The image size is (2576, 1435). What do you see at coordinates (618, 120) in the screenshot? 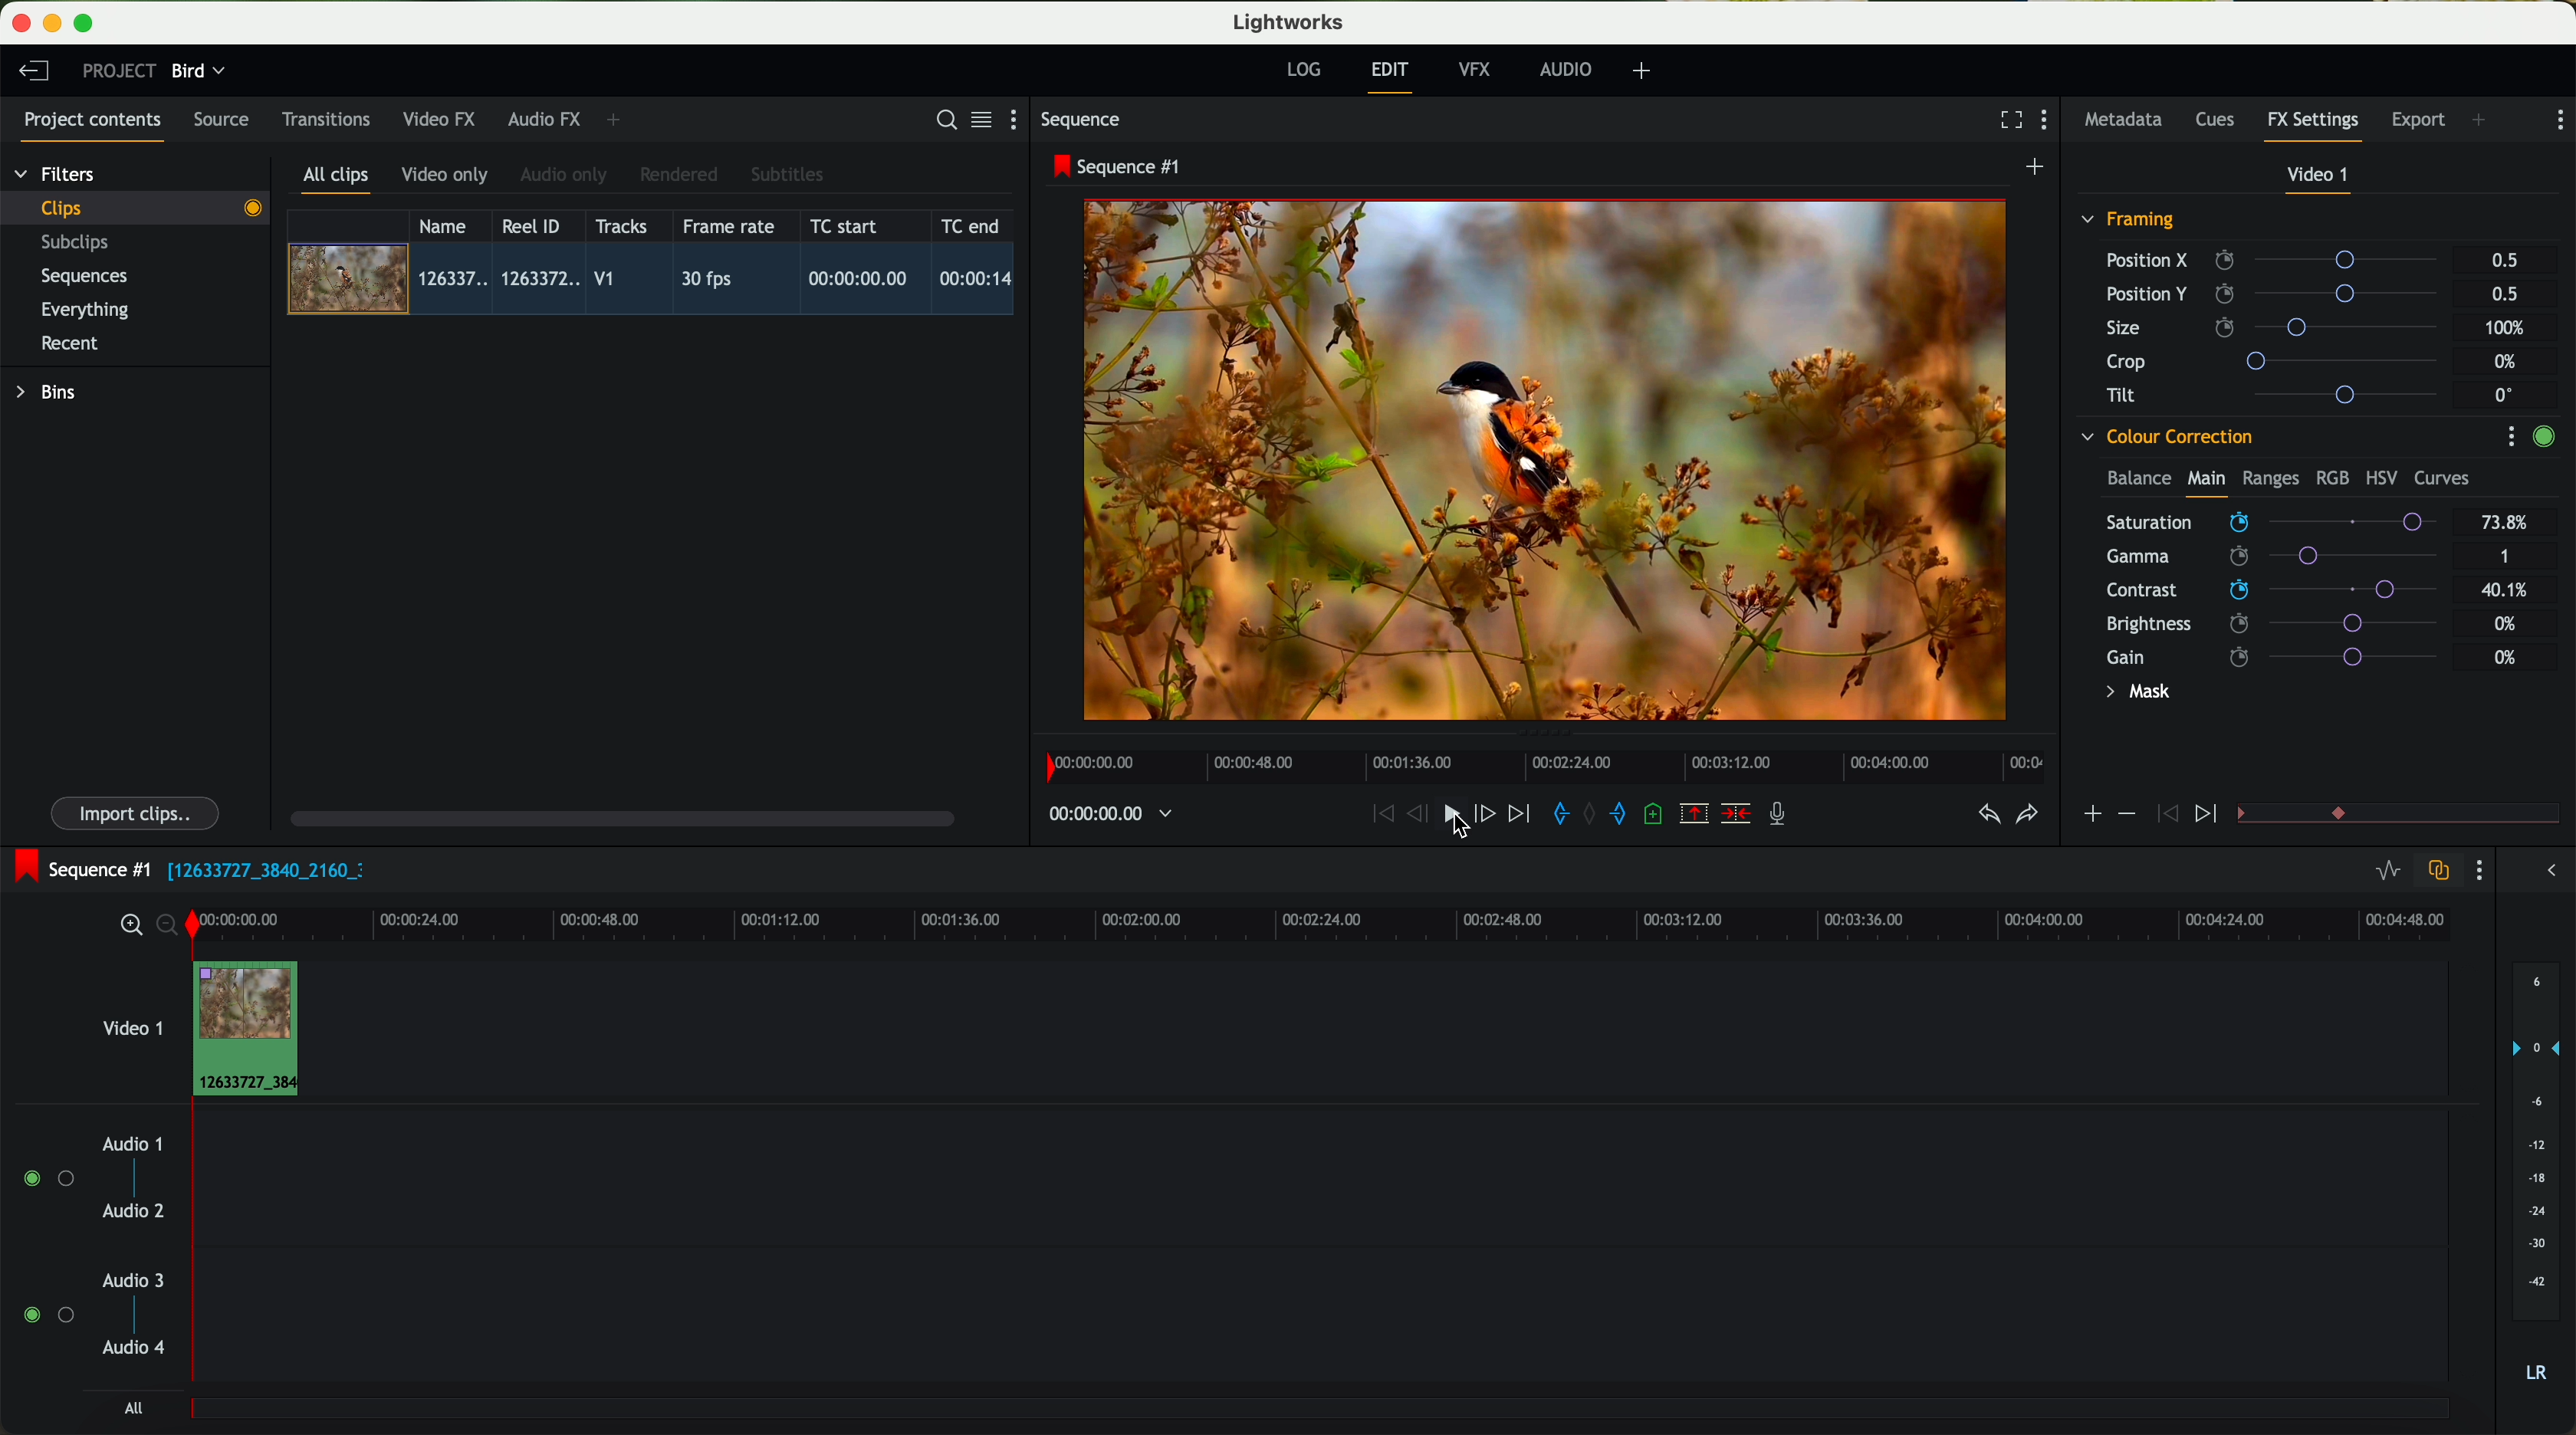
I see `add panel` at bounding box center [618, 120].